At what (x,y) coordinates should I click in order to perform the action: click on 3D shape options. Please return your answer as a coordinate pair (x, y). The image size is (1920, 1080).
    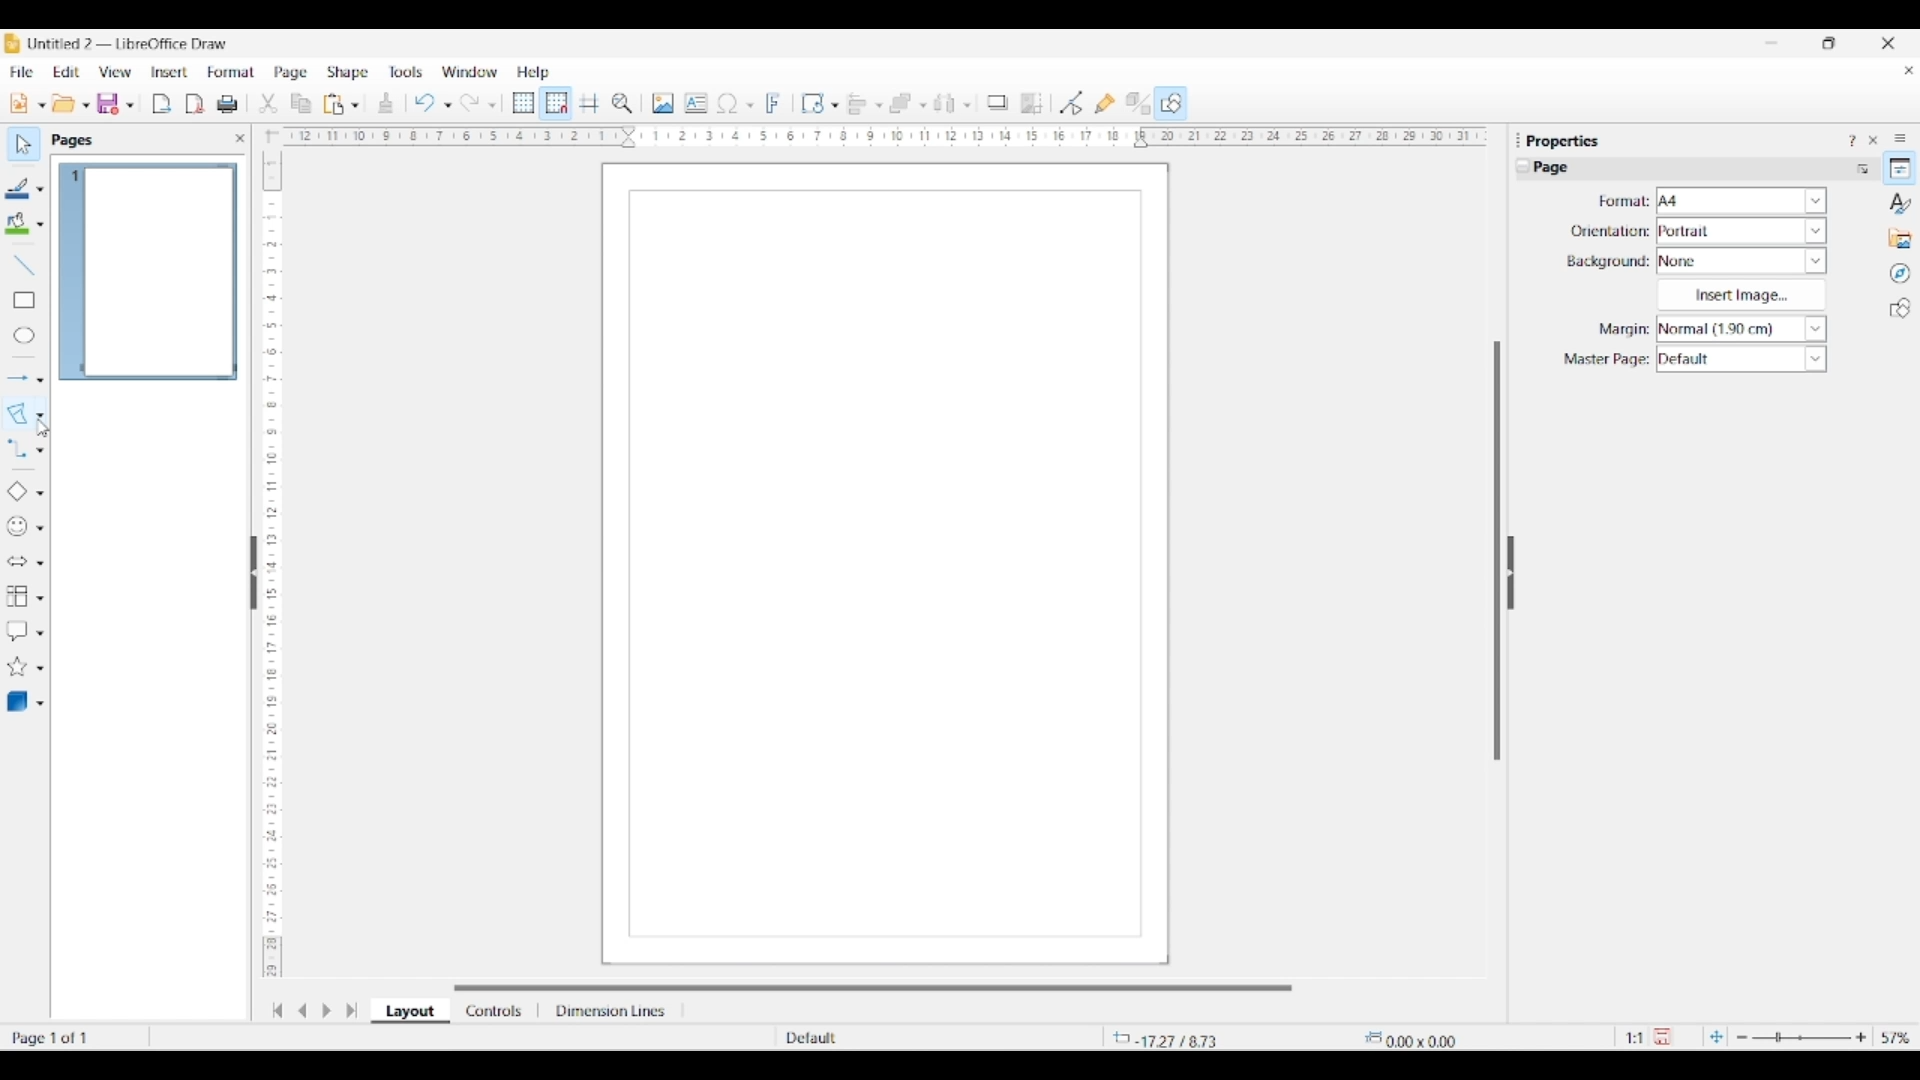
    Looking at the image, I should click on (40, 704).